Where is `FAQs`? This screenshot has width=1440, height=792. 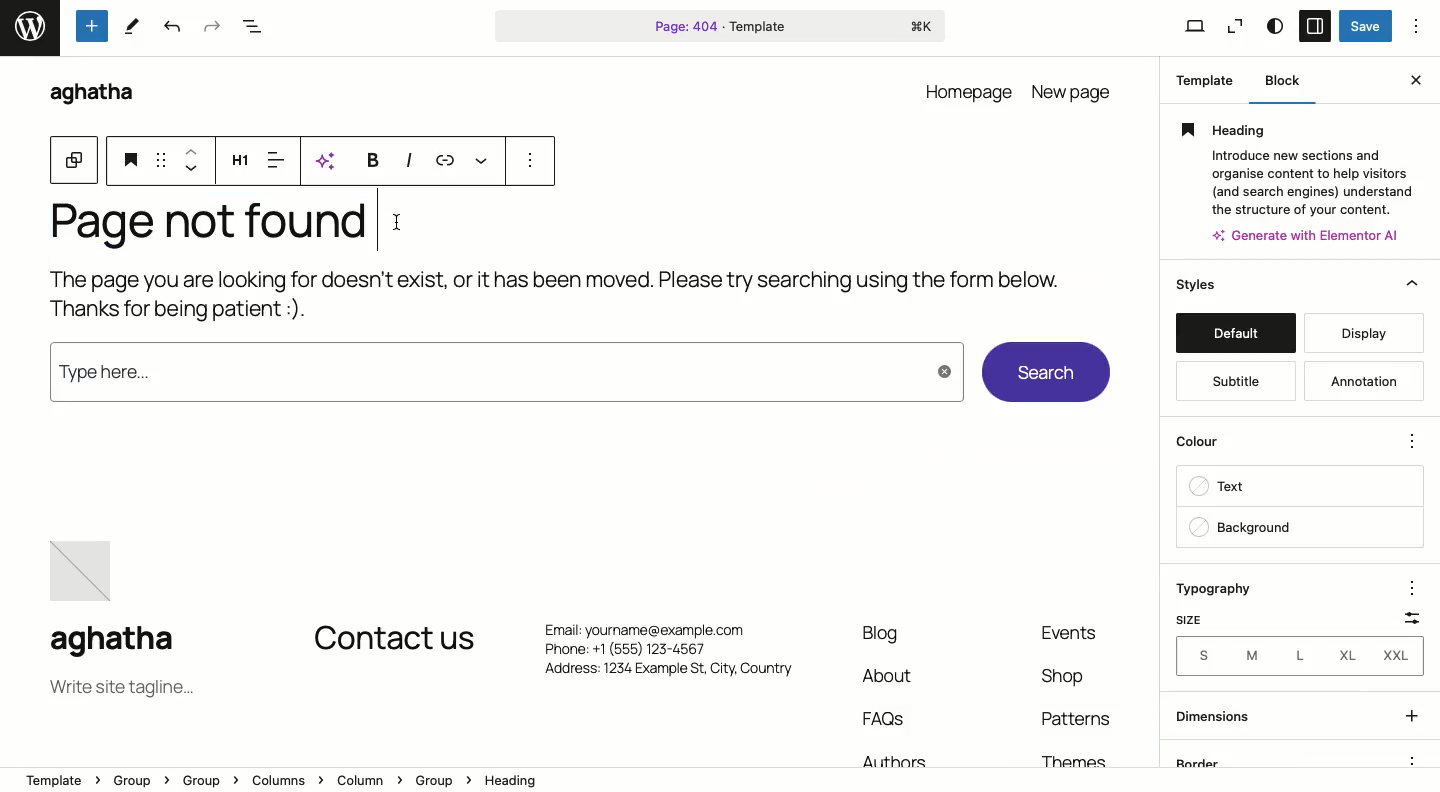
FAQs is located at coordinates (887, 719).